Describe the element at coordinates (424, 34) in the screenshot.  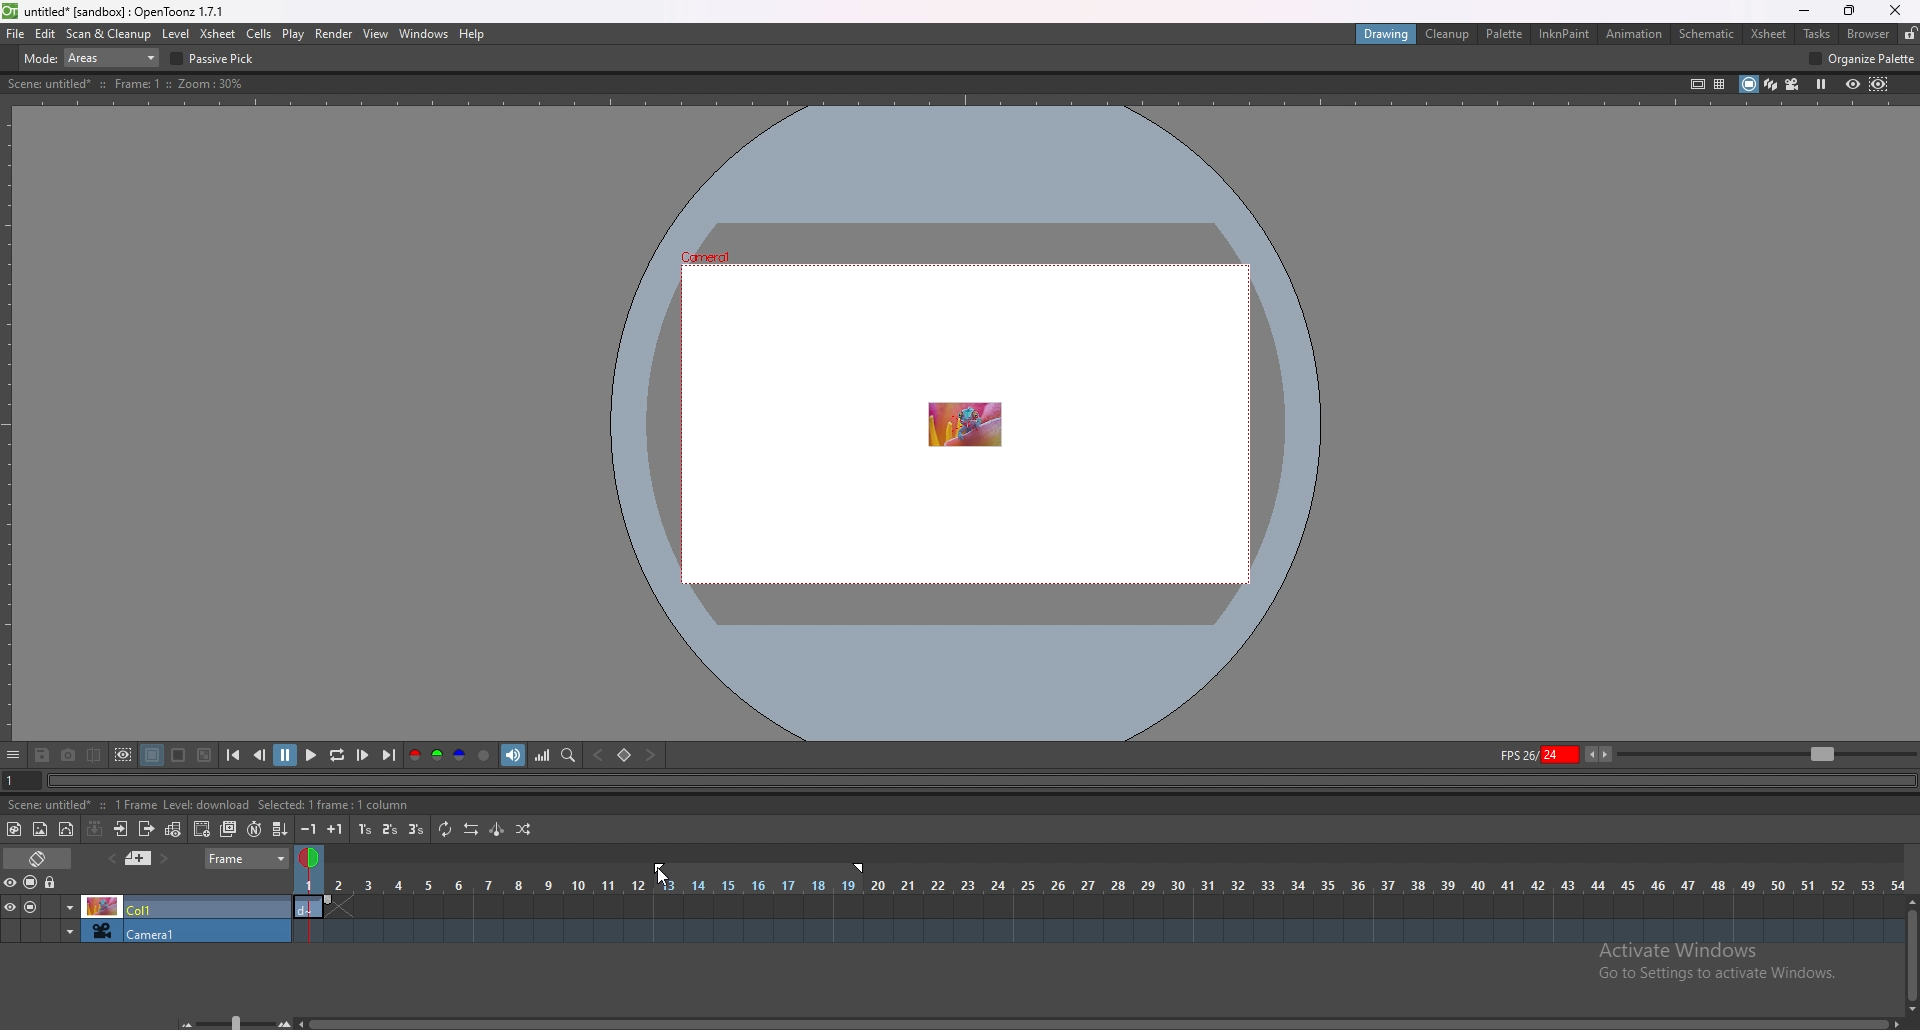
I see `windows` at that location.